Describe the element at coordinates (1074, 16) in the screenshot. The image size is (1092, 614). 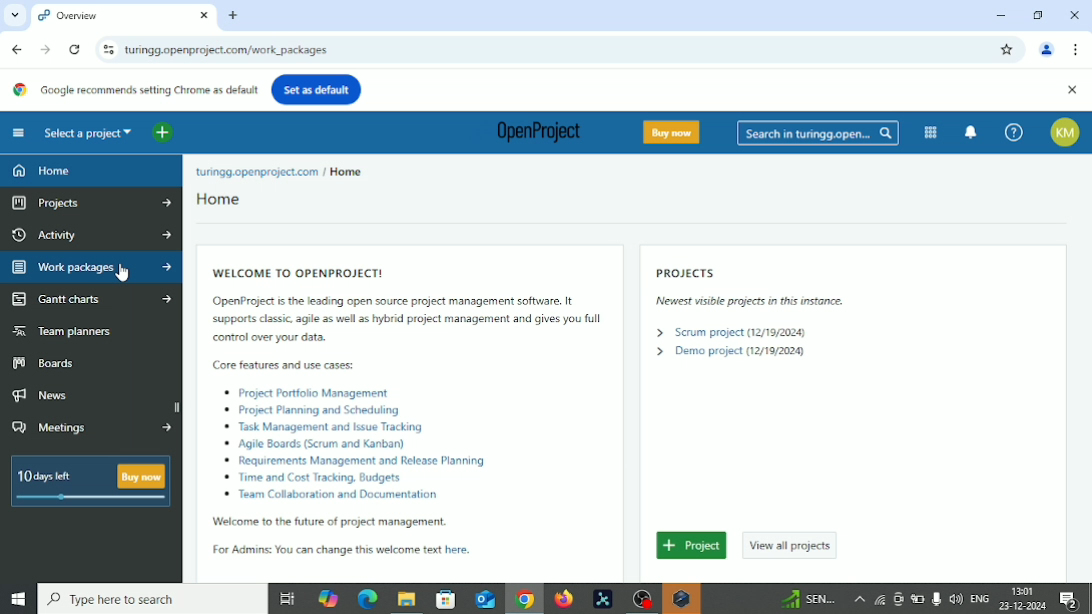
I see `Close` at that location.